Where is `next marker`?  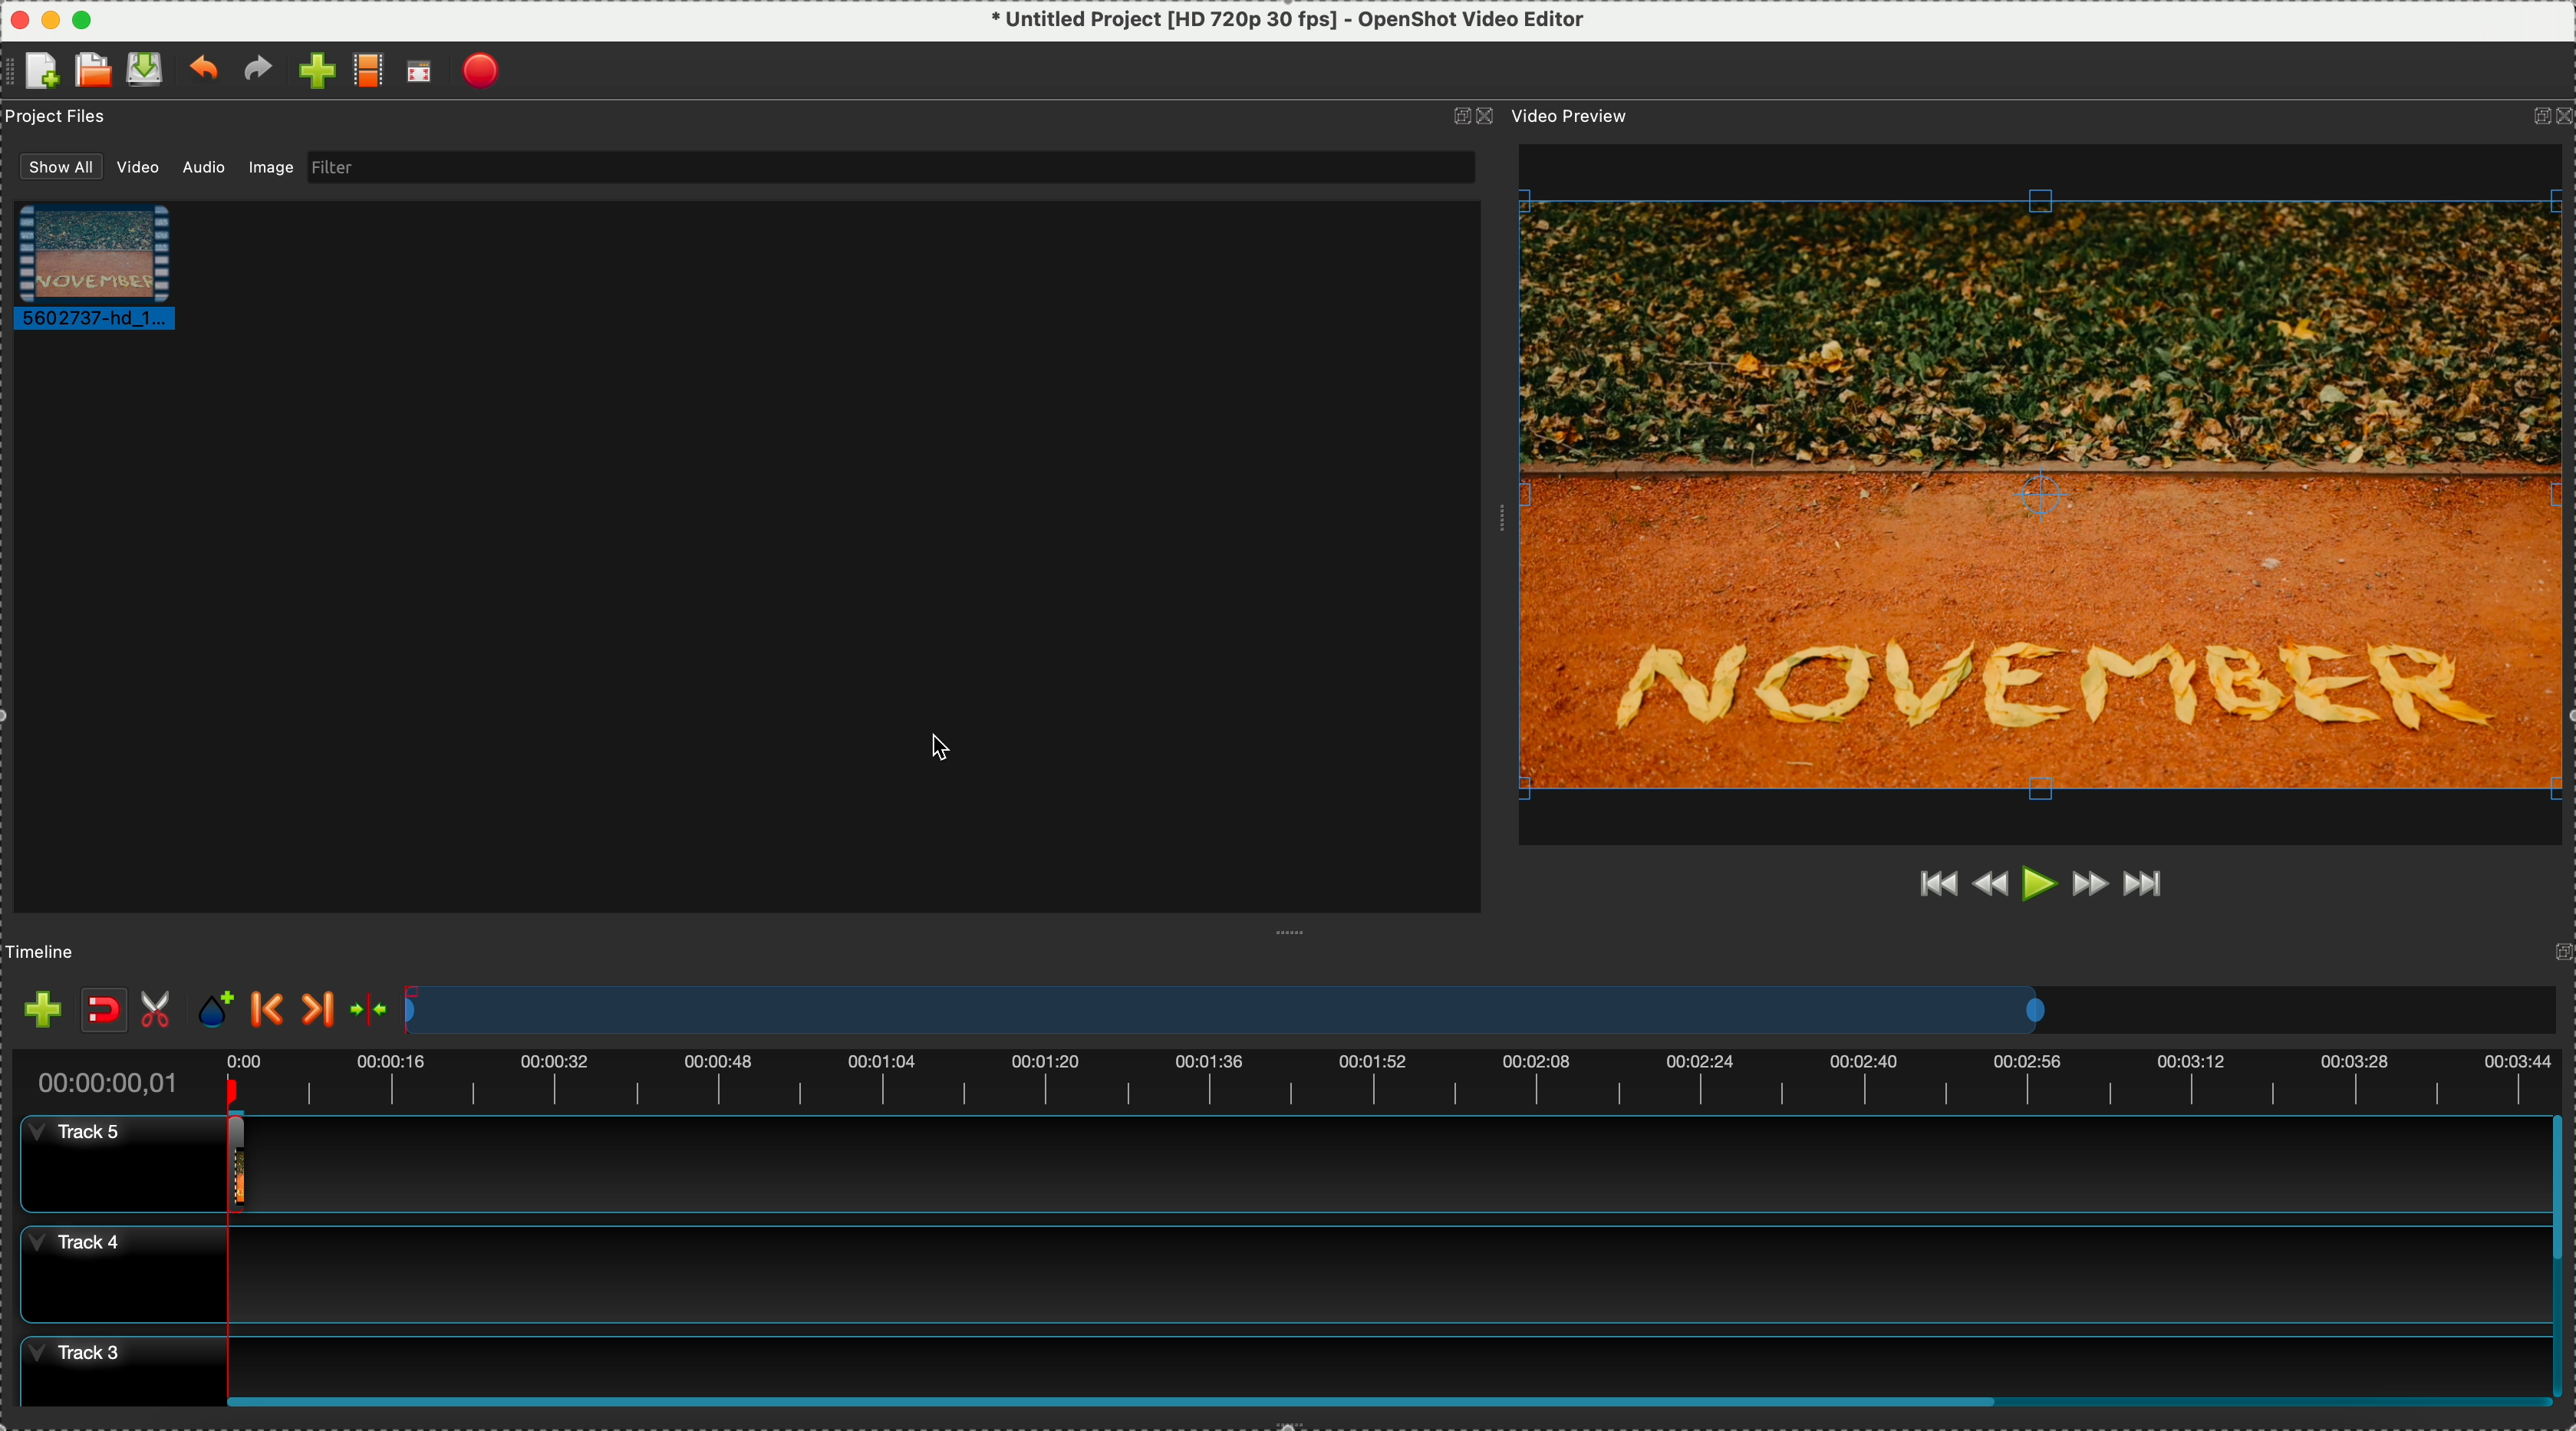 next marker is located at coordinates (320, 1009).